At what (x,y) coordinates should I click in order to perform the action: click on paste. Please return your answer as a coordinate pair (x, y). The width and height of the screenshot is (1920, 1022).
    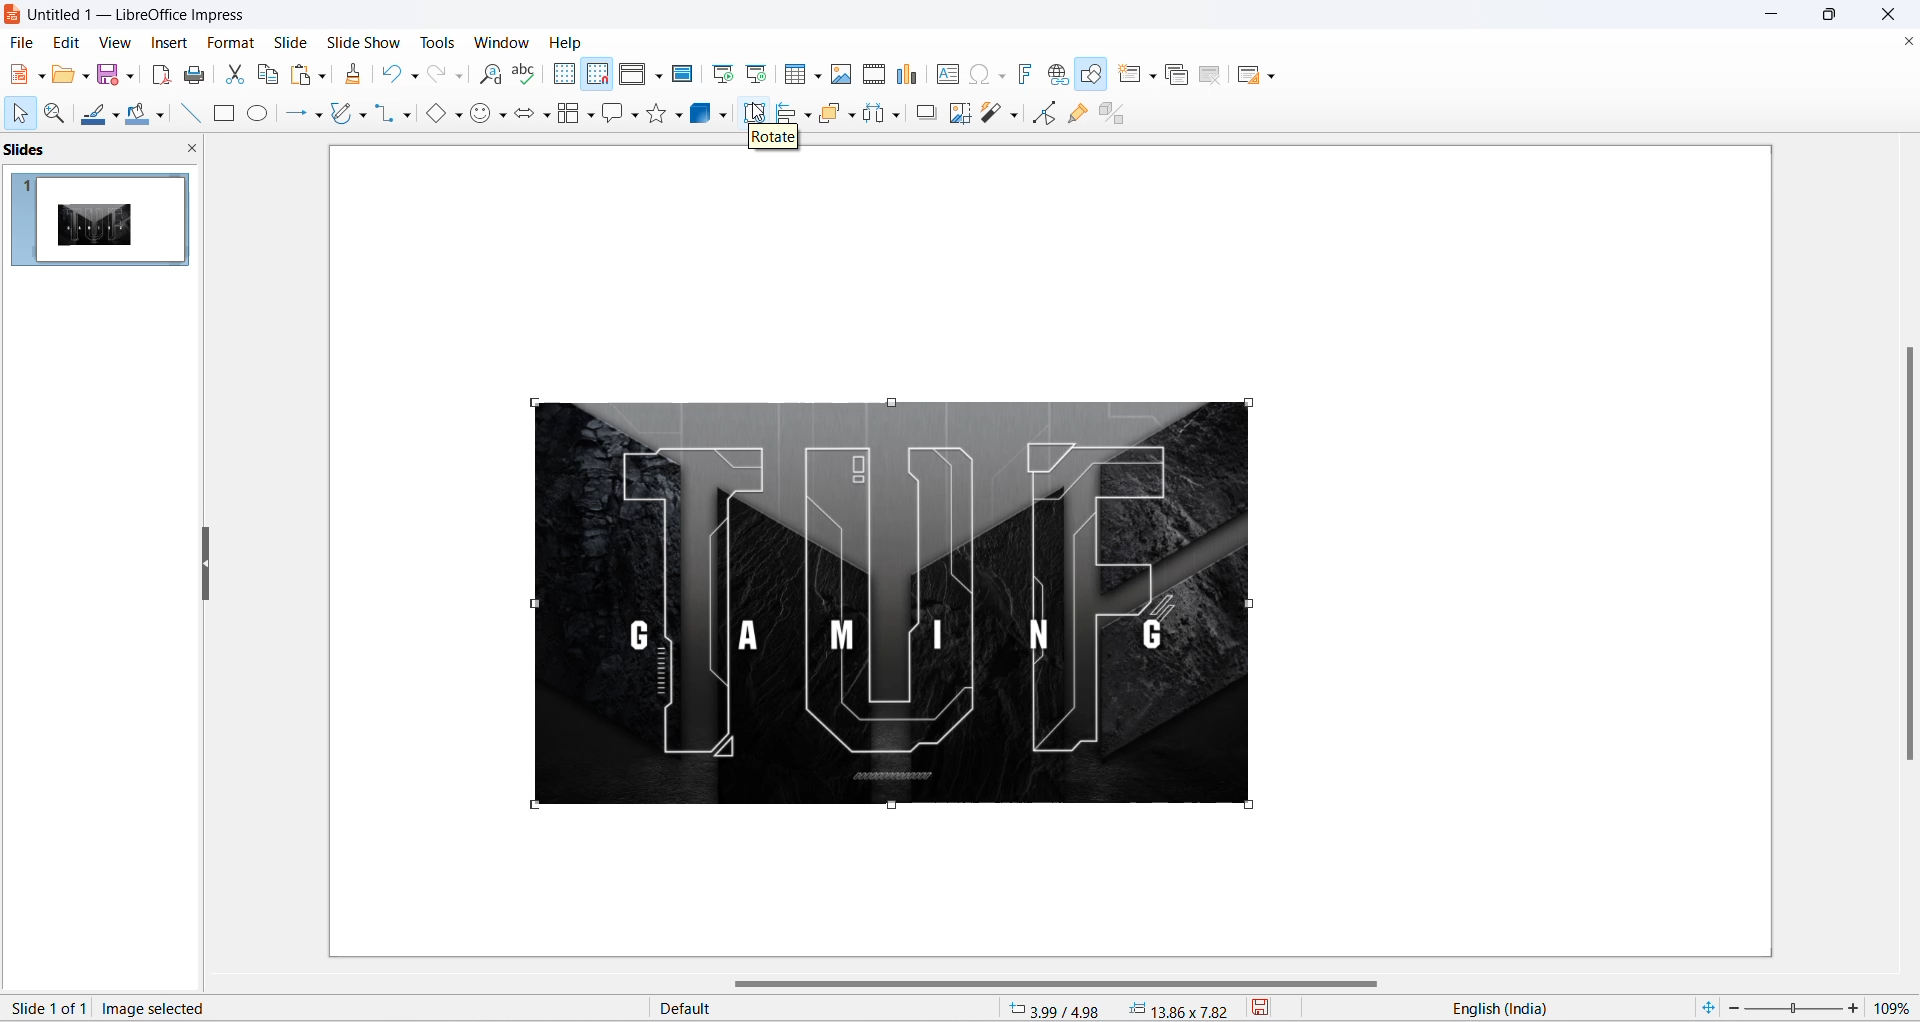
    Looking at the image, I should click on (303, 75).